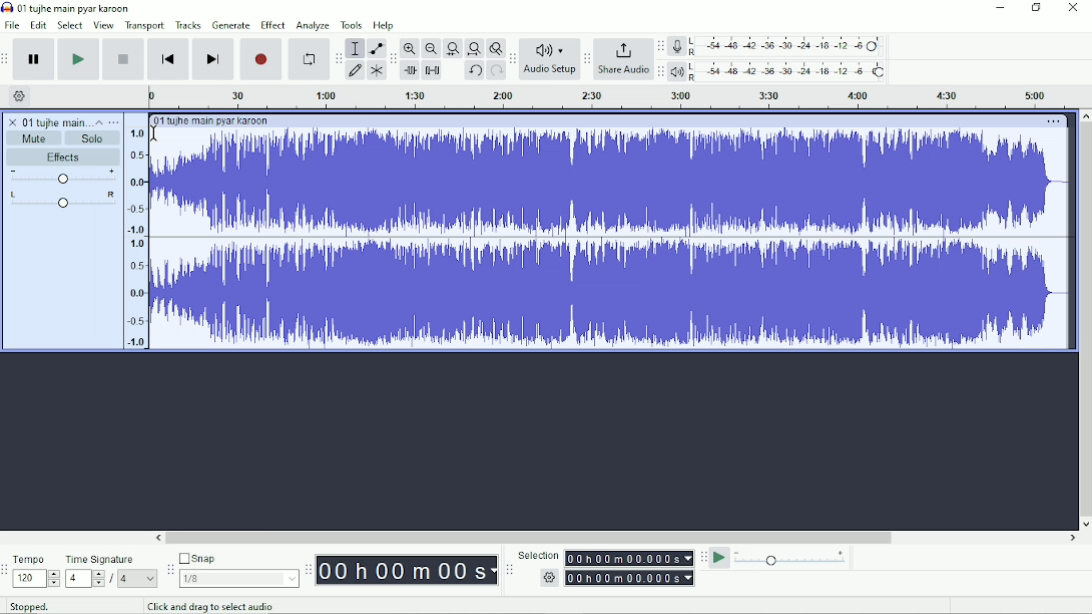 The image size is (1092, 614). I want to click on Audacity time signature toolbar, so click(7, 570).